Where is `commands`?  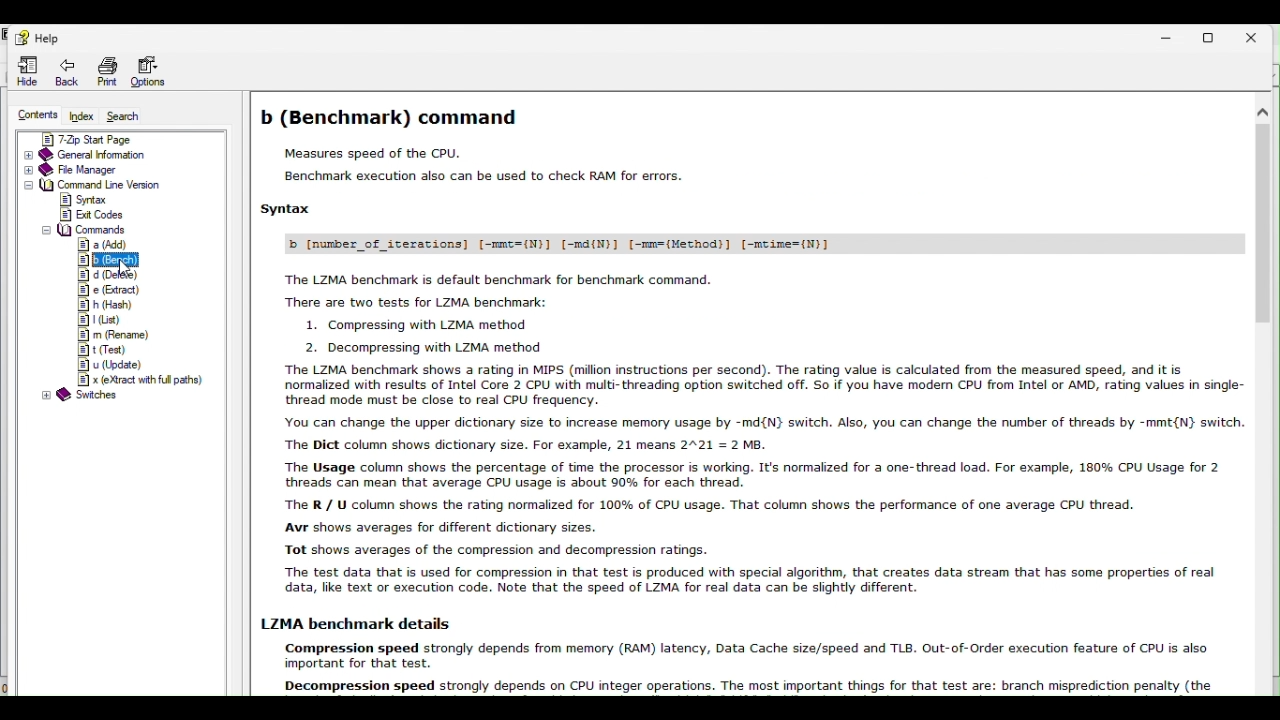 commands is located at coordinates (84, 232).